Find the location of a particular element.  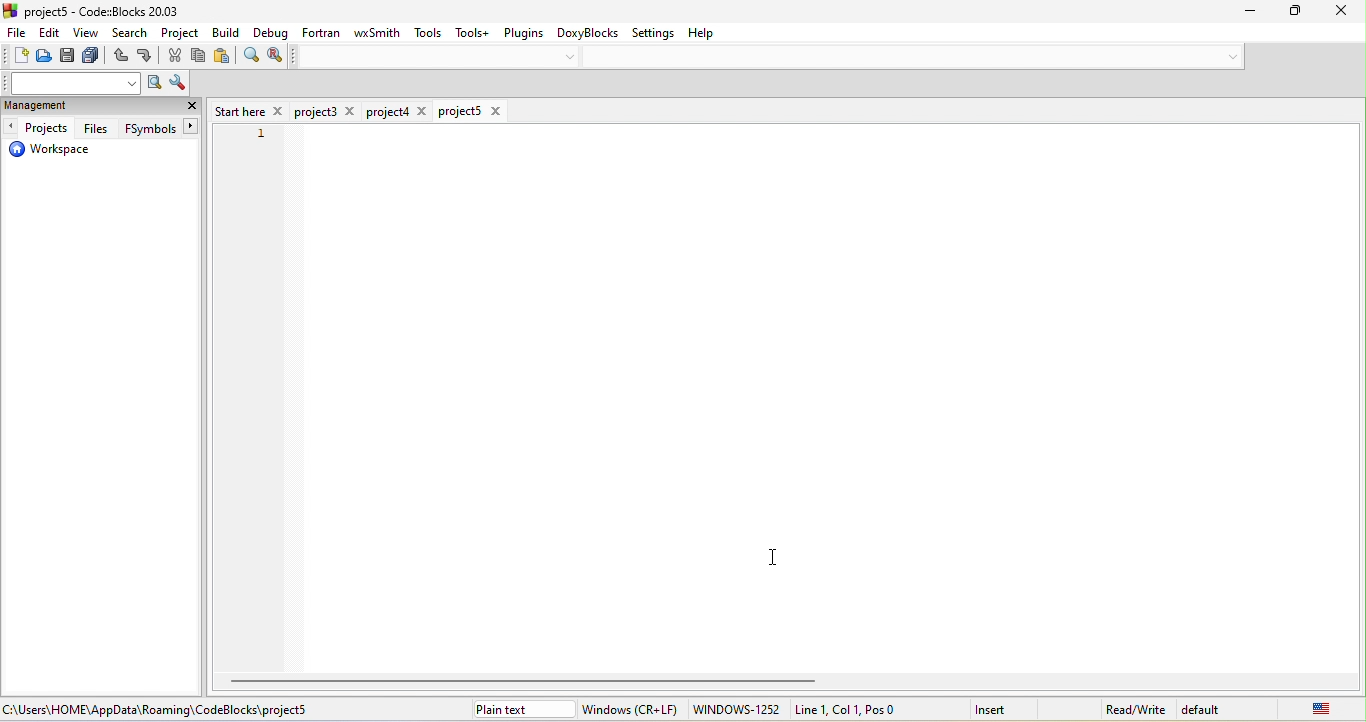

icon is located at coordinates (12, 10).